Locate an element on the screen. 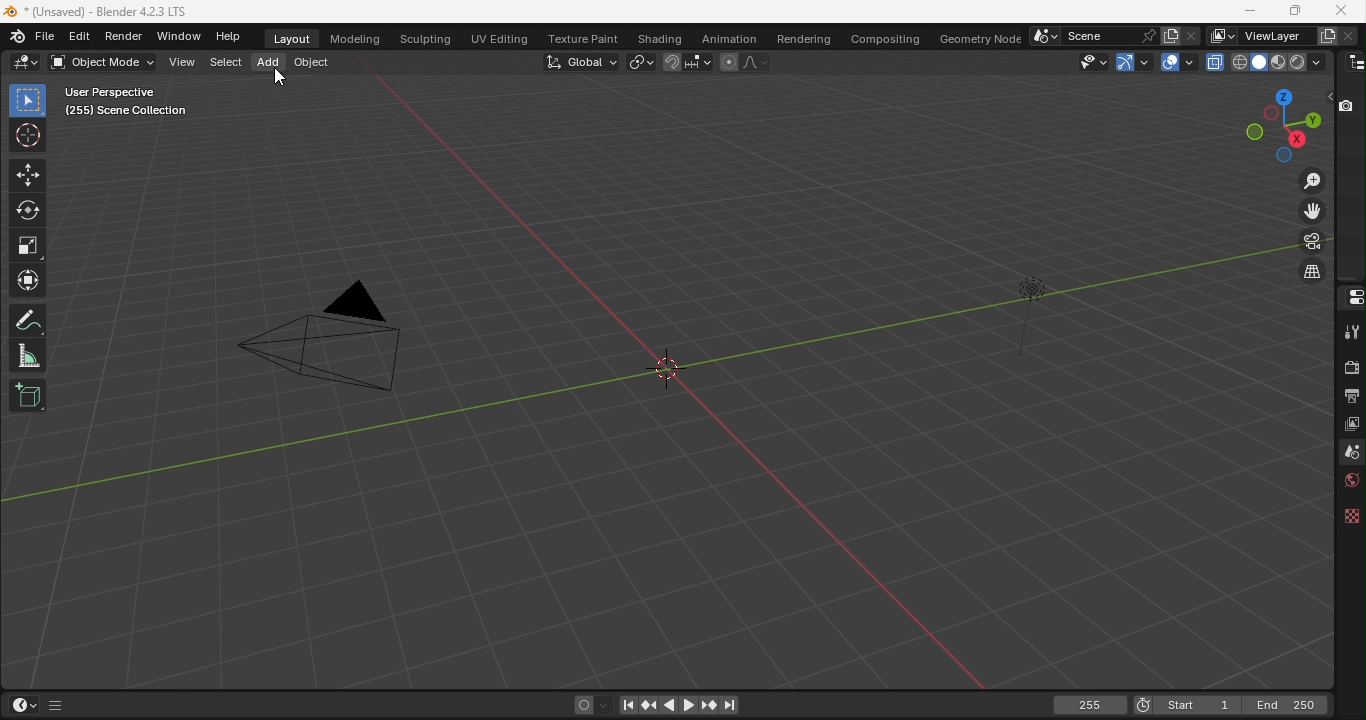 The image size is (1366, 720). Shading is located at coordinates (1317, 62).